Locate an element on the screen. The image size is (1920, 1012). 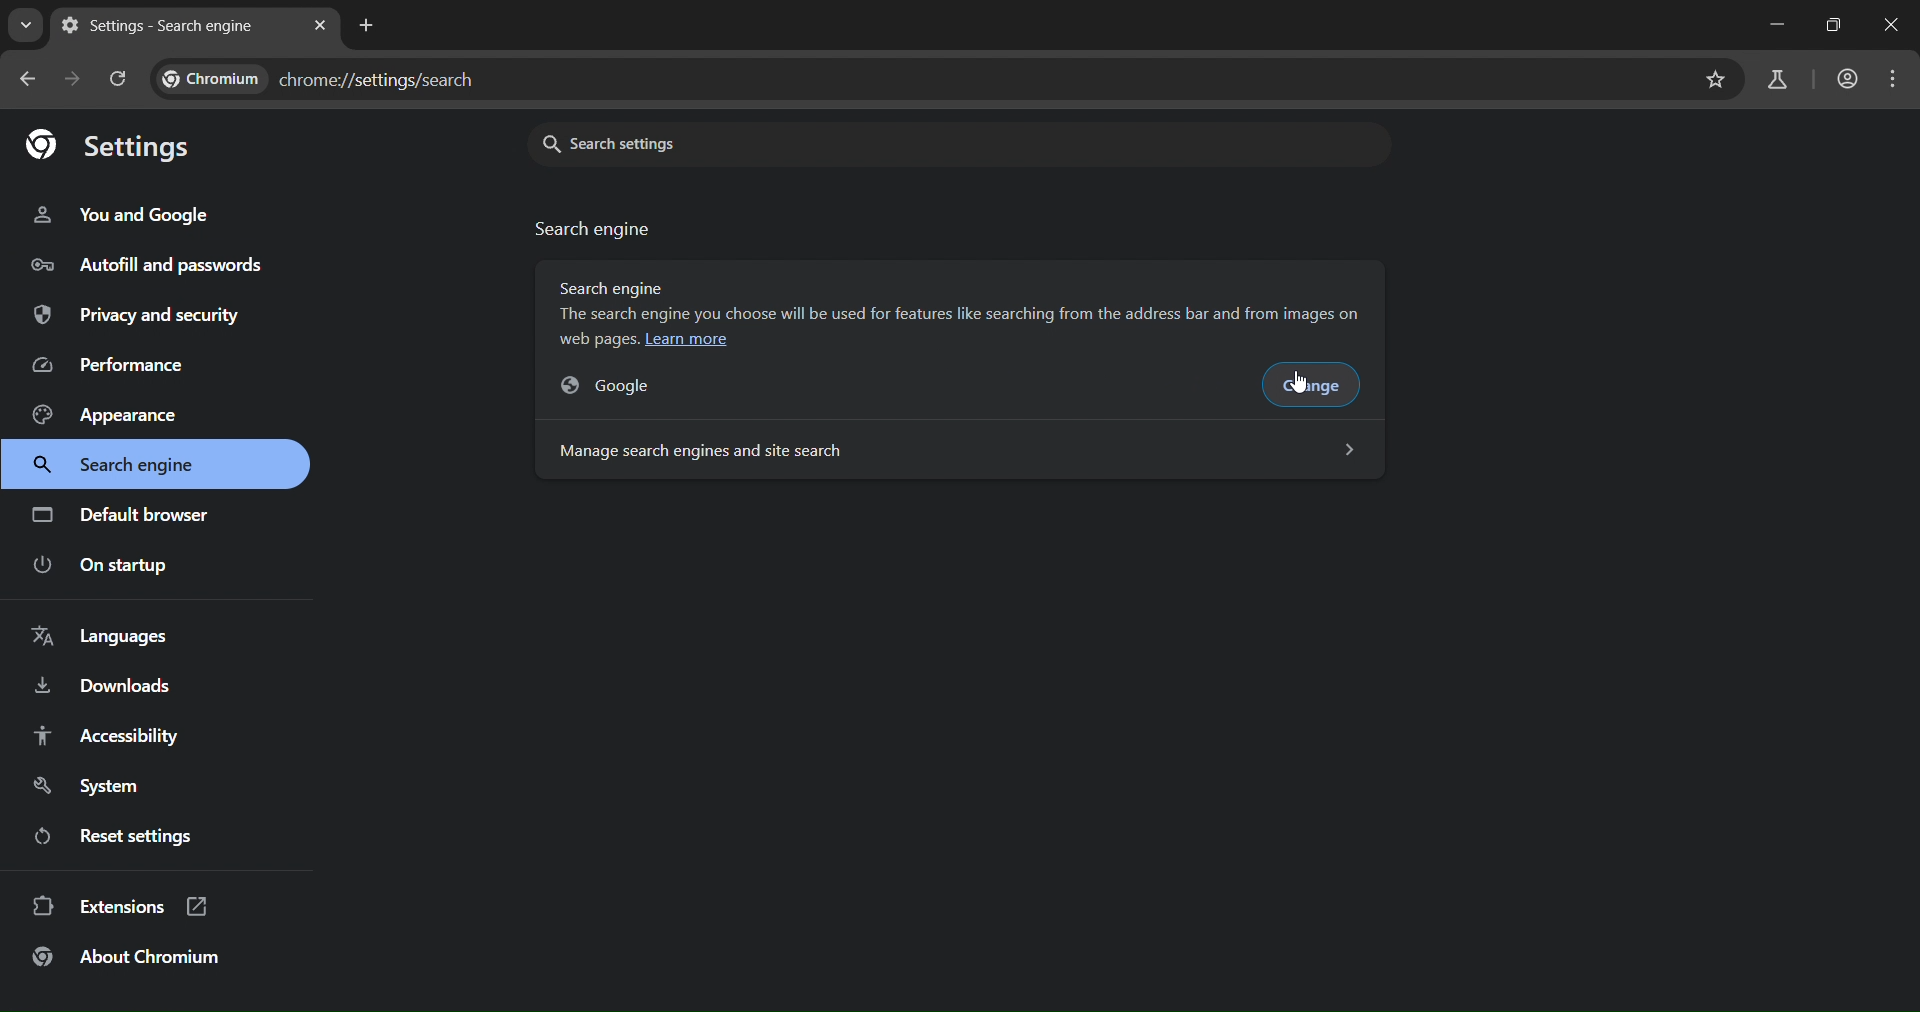
reload page is located at coordinates (120, 80).